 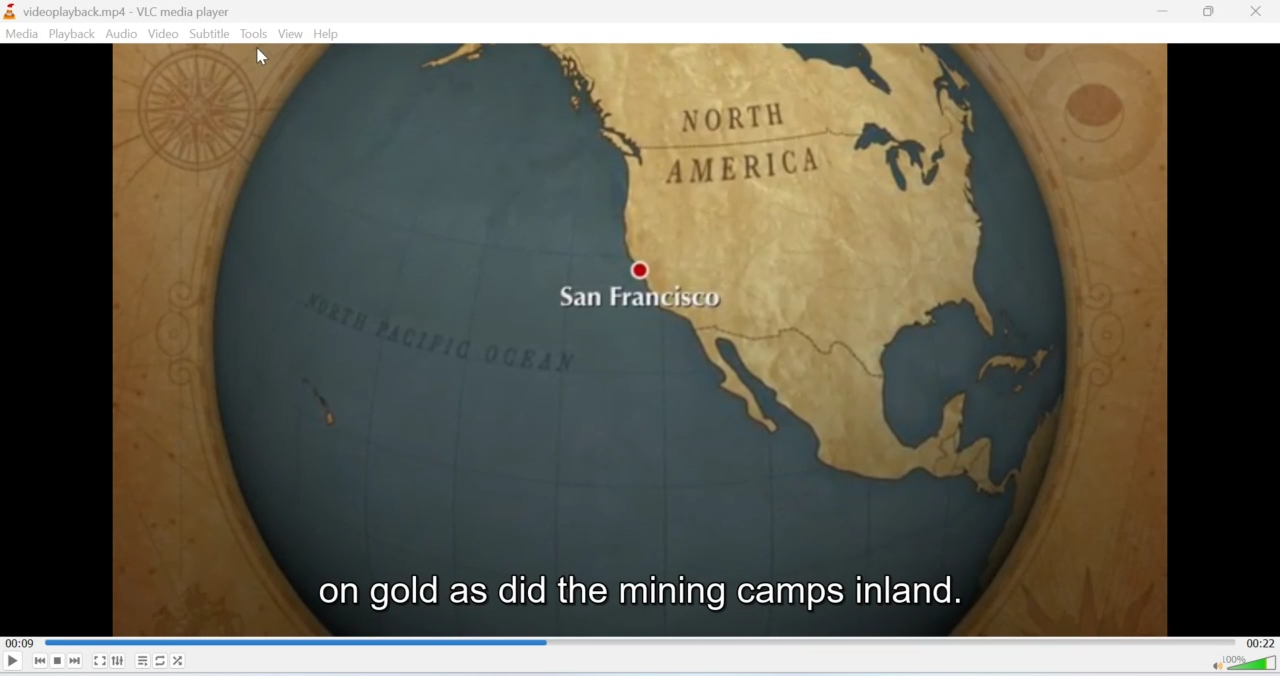 I want to click on cursor, so click(x=259, y=57).